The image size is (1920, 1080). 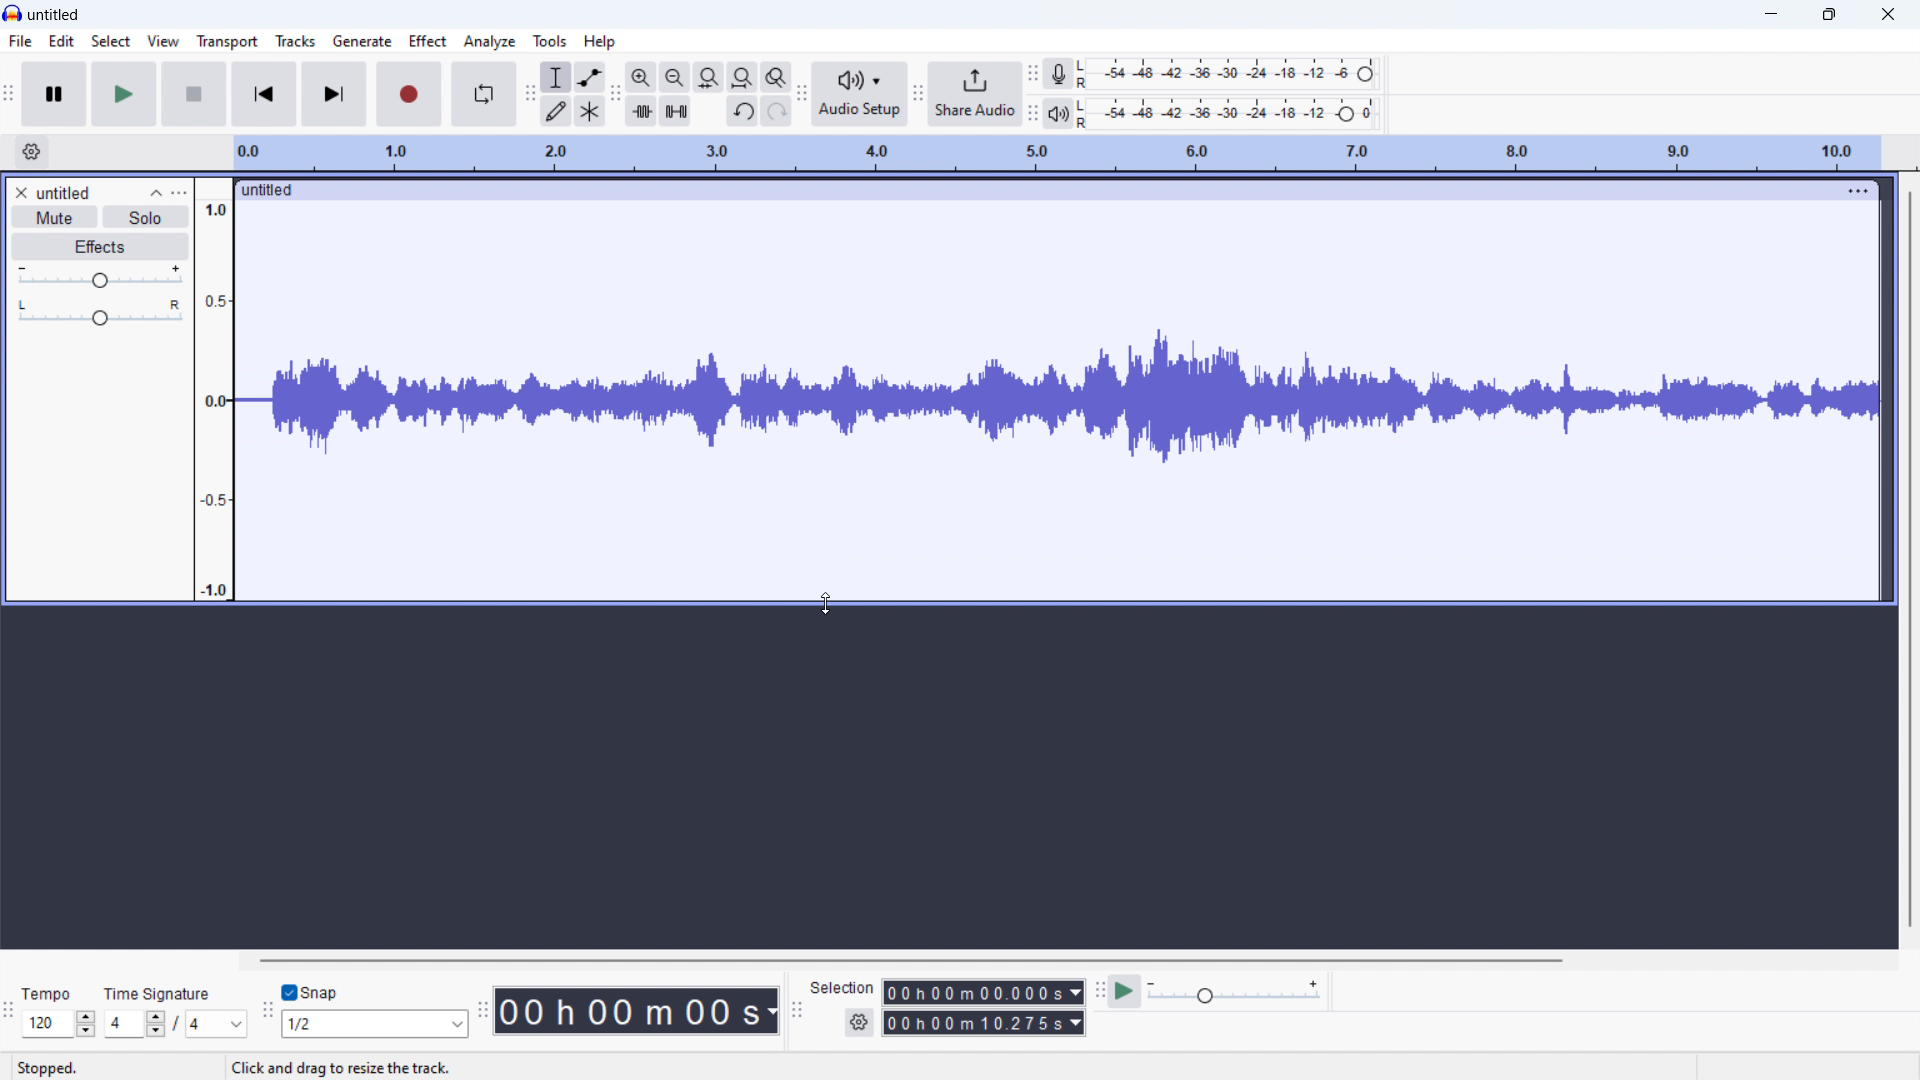 What do you see at coordinates (708, 78) in the screenshot?
I see `fit selection to width` at bounding box center [708, 78].